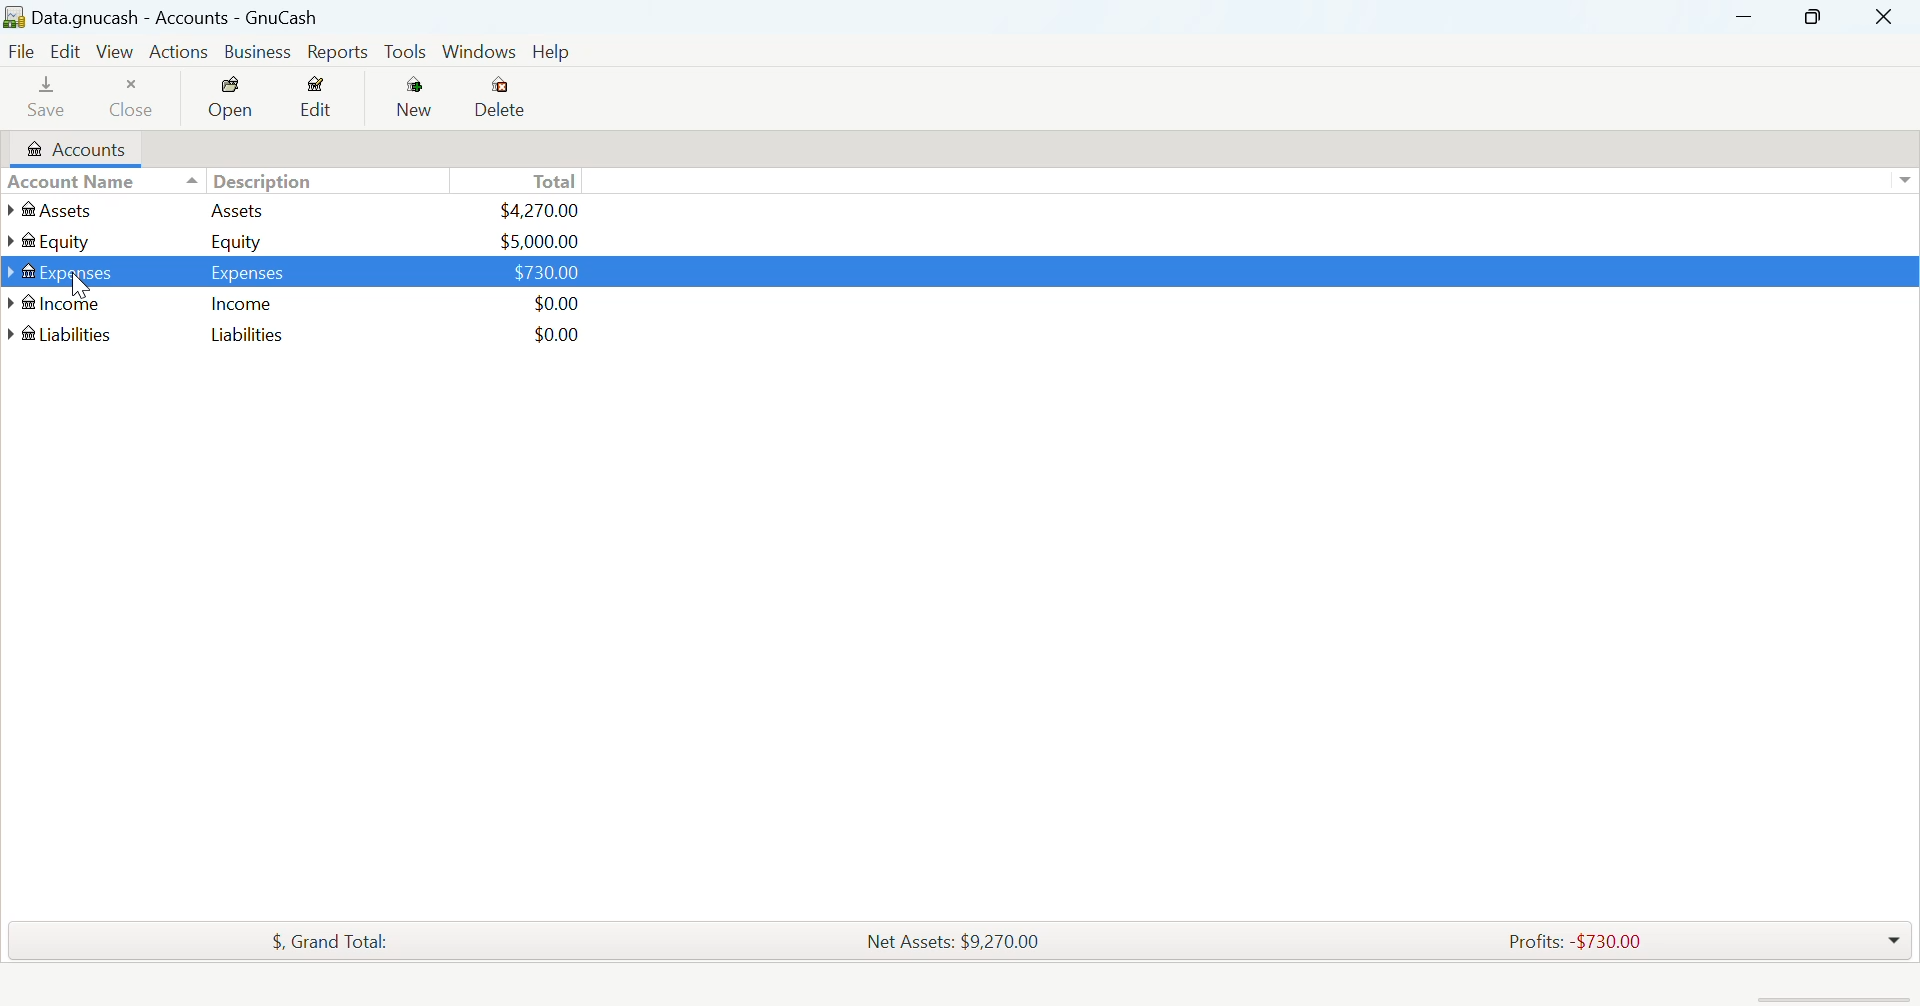 This screenshot has height=1006, width=1920. I want to click on Net Assets: $9,270.00, so click(962, 947).